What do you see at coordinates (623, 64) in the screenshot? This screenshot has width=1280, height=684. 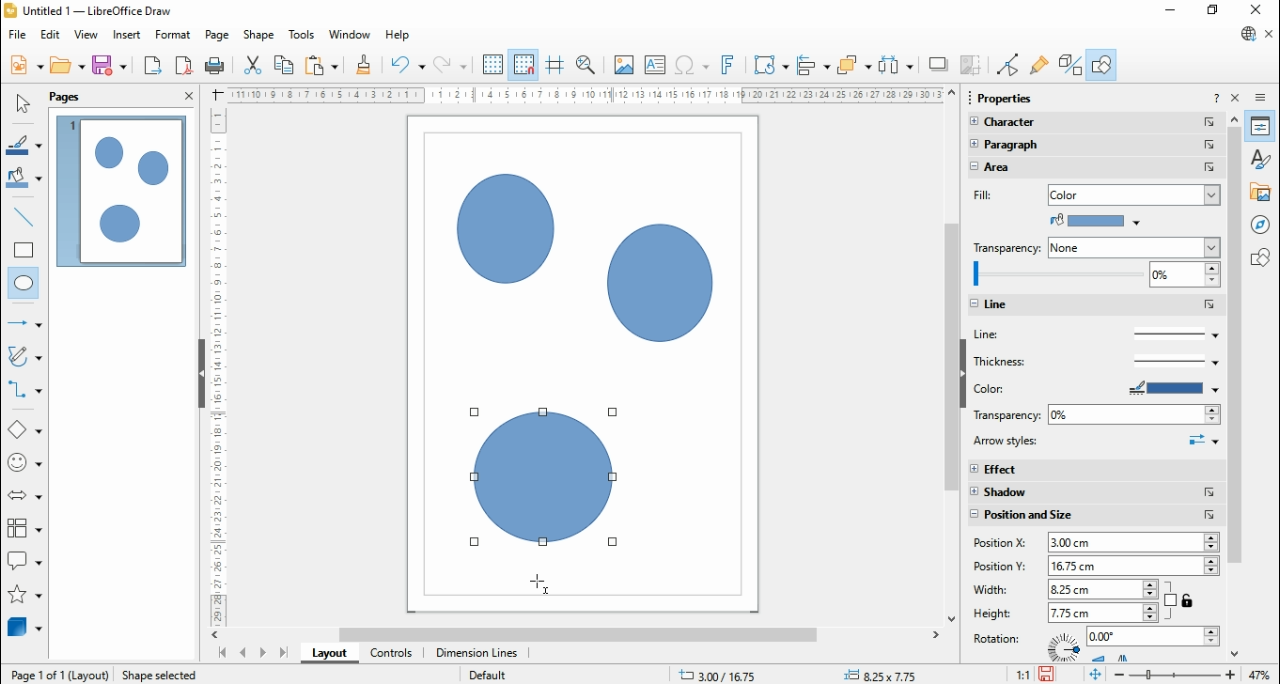 I see `insert image` at bounding box center [623, 64].